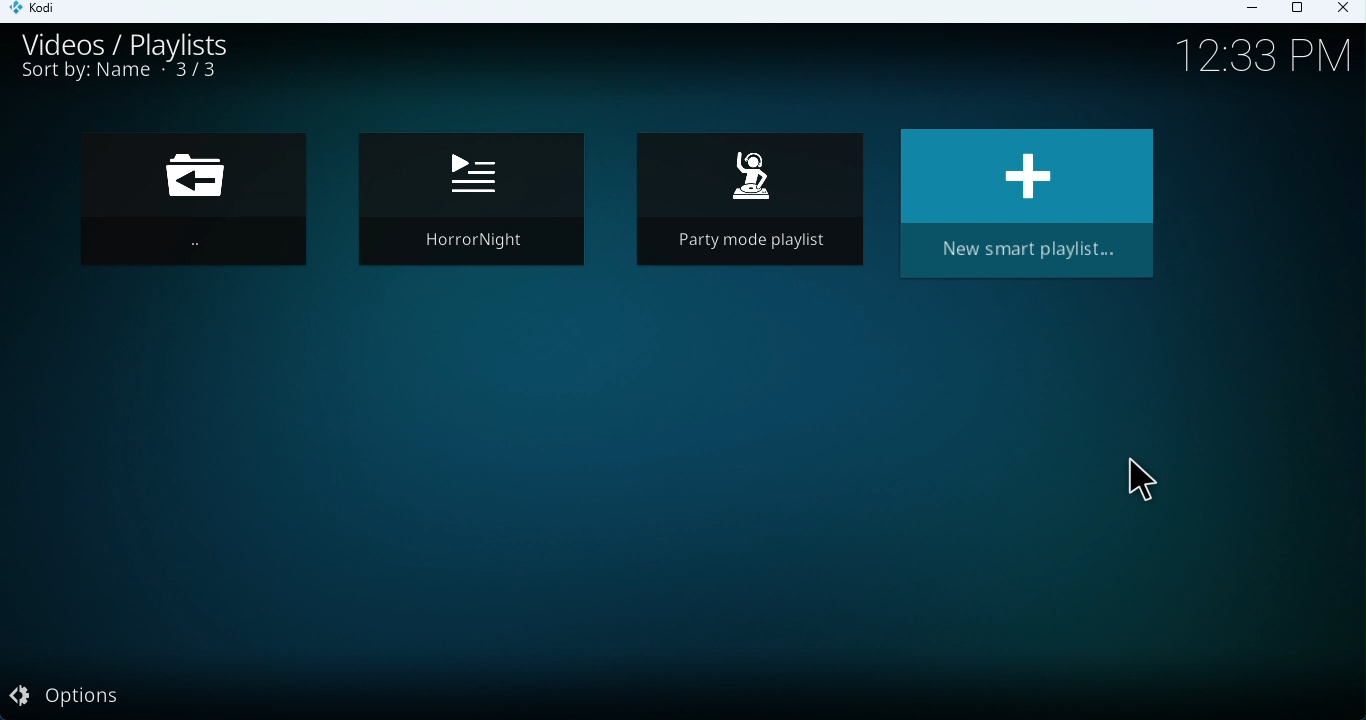 The width and height of the screenshot is (1366, 720). Describe the element at coordinates (1301, 9) in the screenshot. I see `Maximize` at that location.